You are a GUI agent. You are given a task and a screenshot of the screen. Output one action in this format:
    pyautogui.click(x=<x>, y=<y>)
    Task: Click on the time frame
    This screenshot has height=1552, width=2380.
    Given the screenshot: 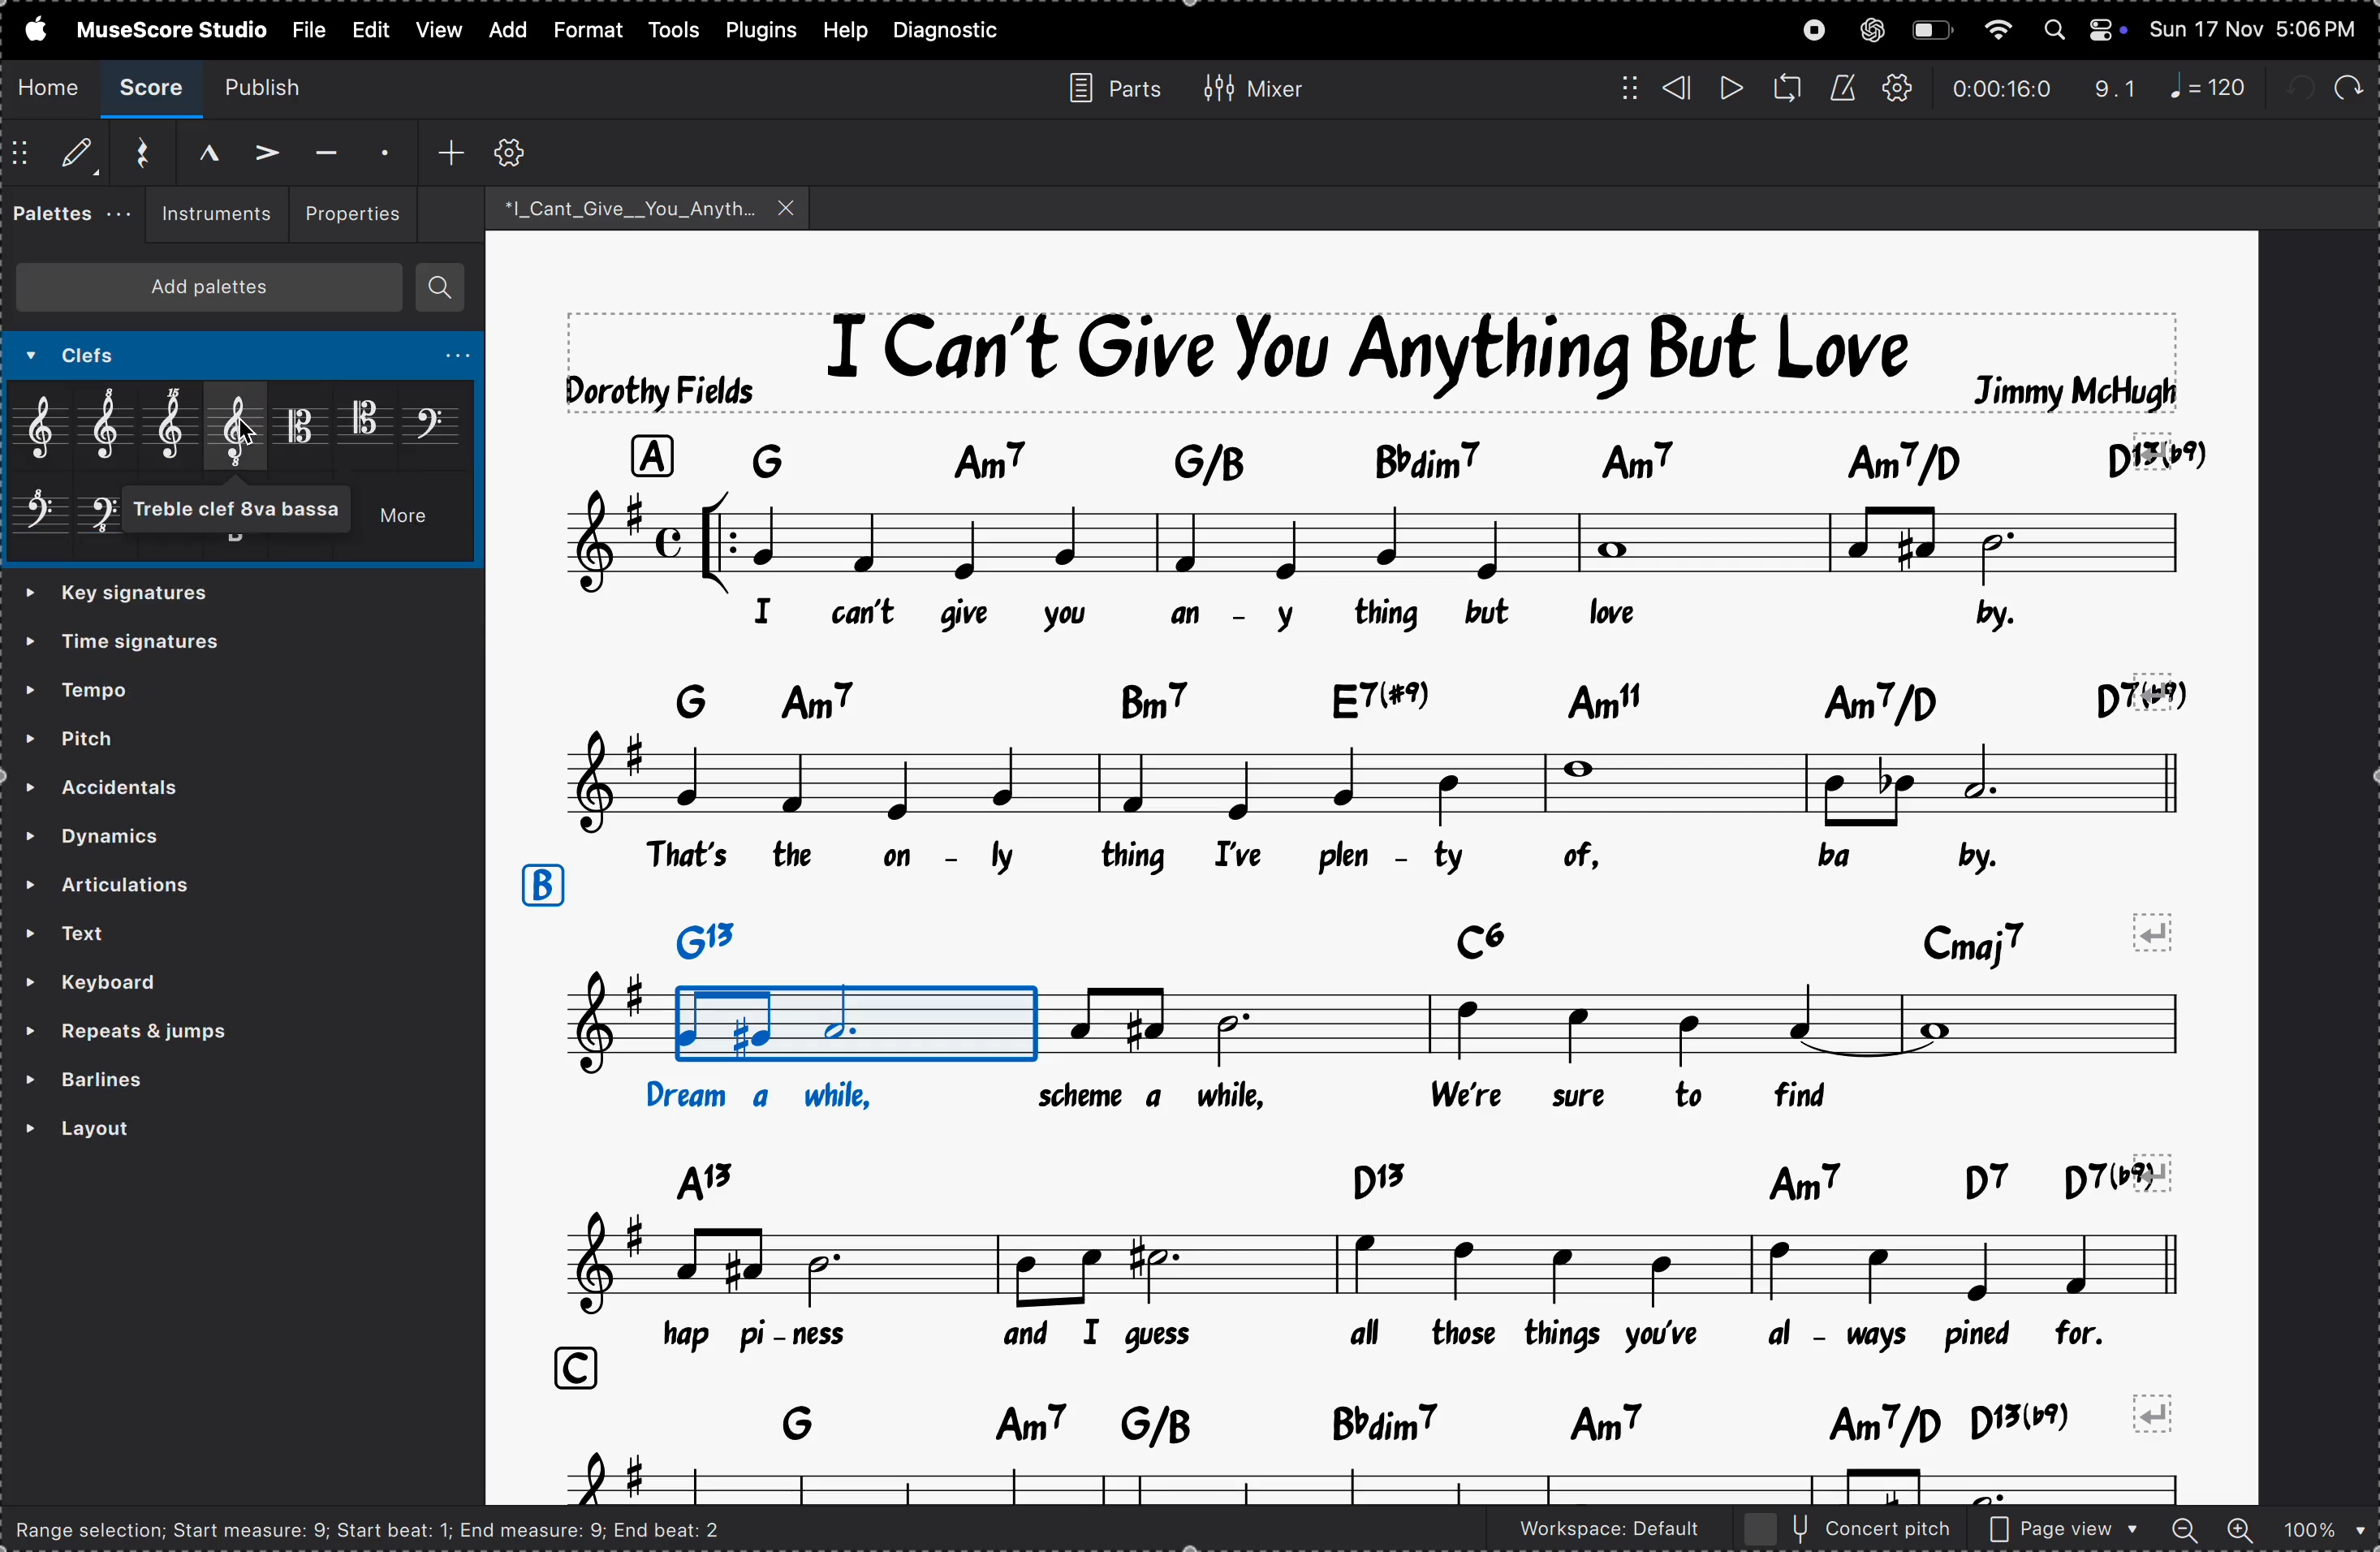 What is the action you would take?
    pyautogui.click(x=2001, y=89)
    